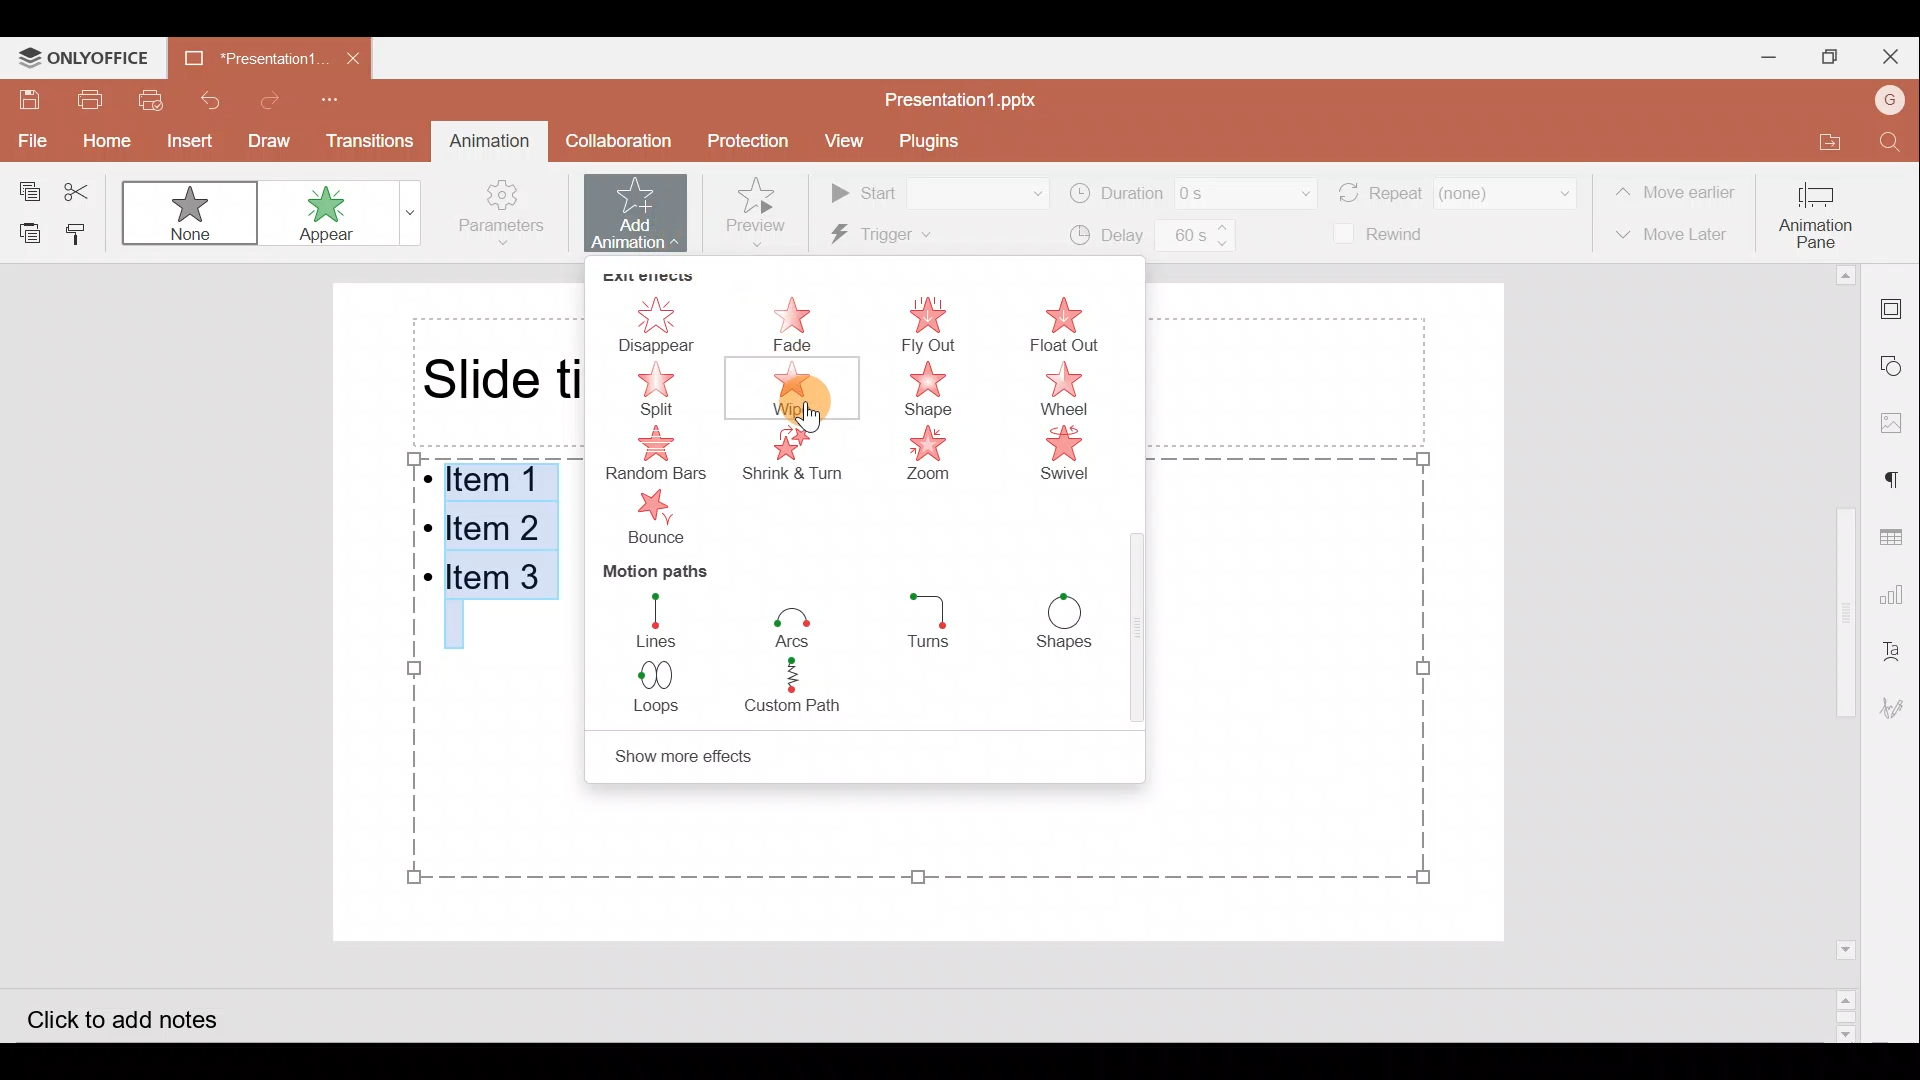  What do you see at coordinates (1902, 590) in the screenshot?
I see `Chart settings` at bounding box center [1902, 590].